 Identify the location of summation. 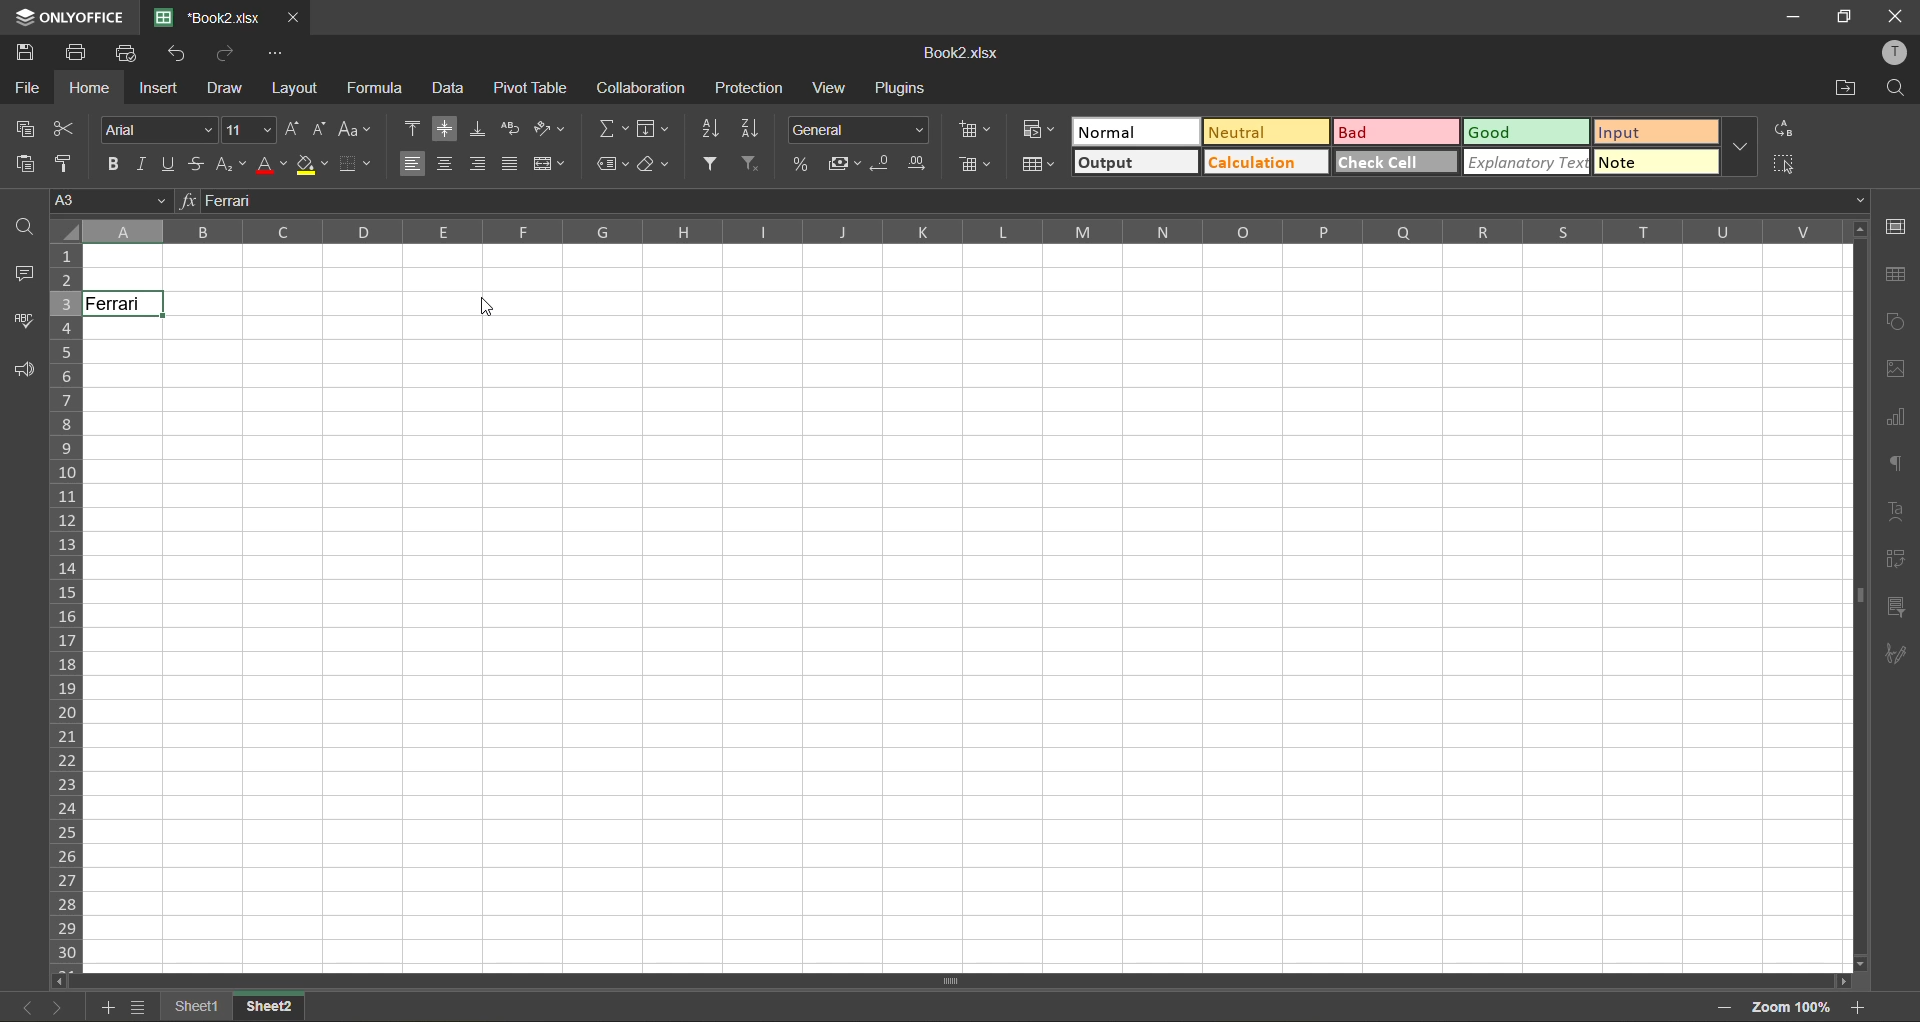
(609, 129).